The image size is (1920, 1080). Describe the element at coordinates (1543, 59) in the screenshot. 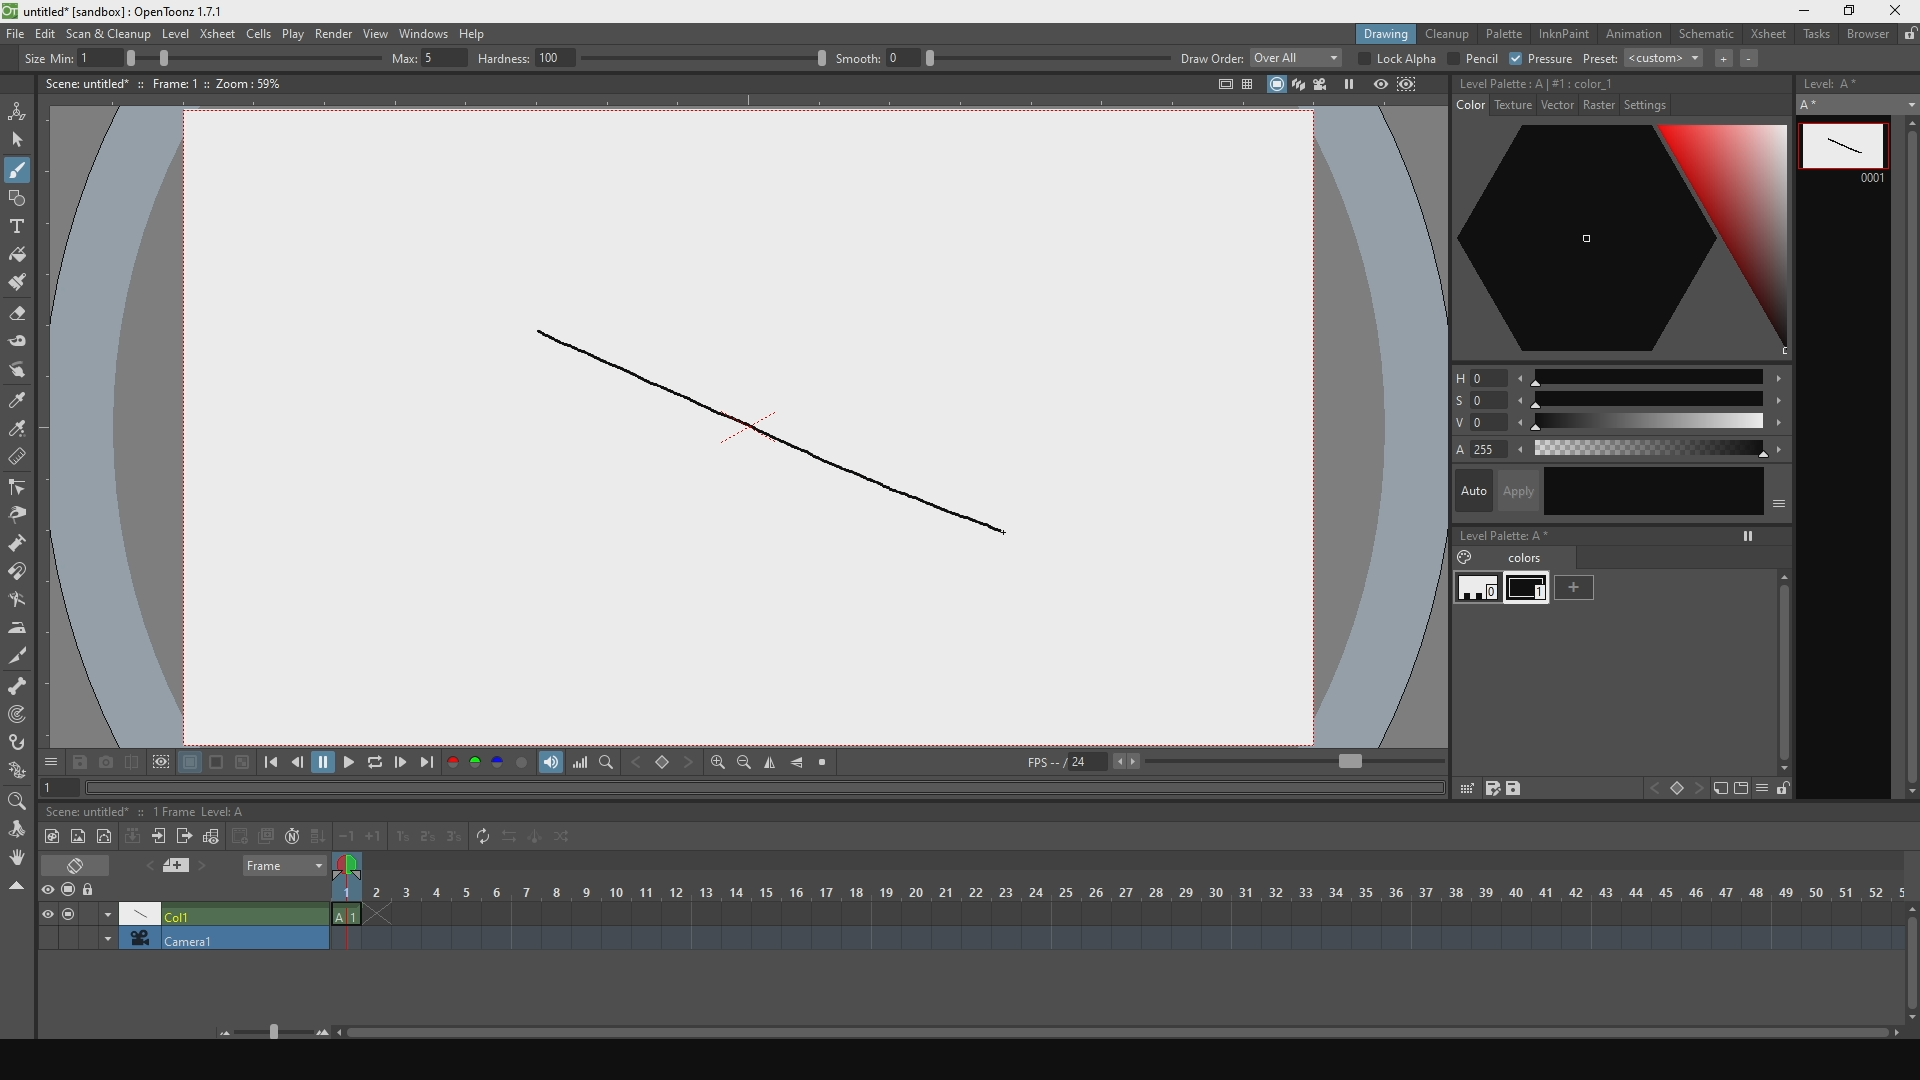

I see `pressure` at that location.